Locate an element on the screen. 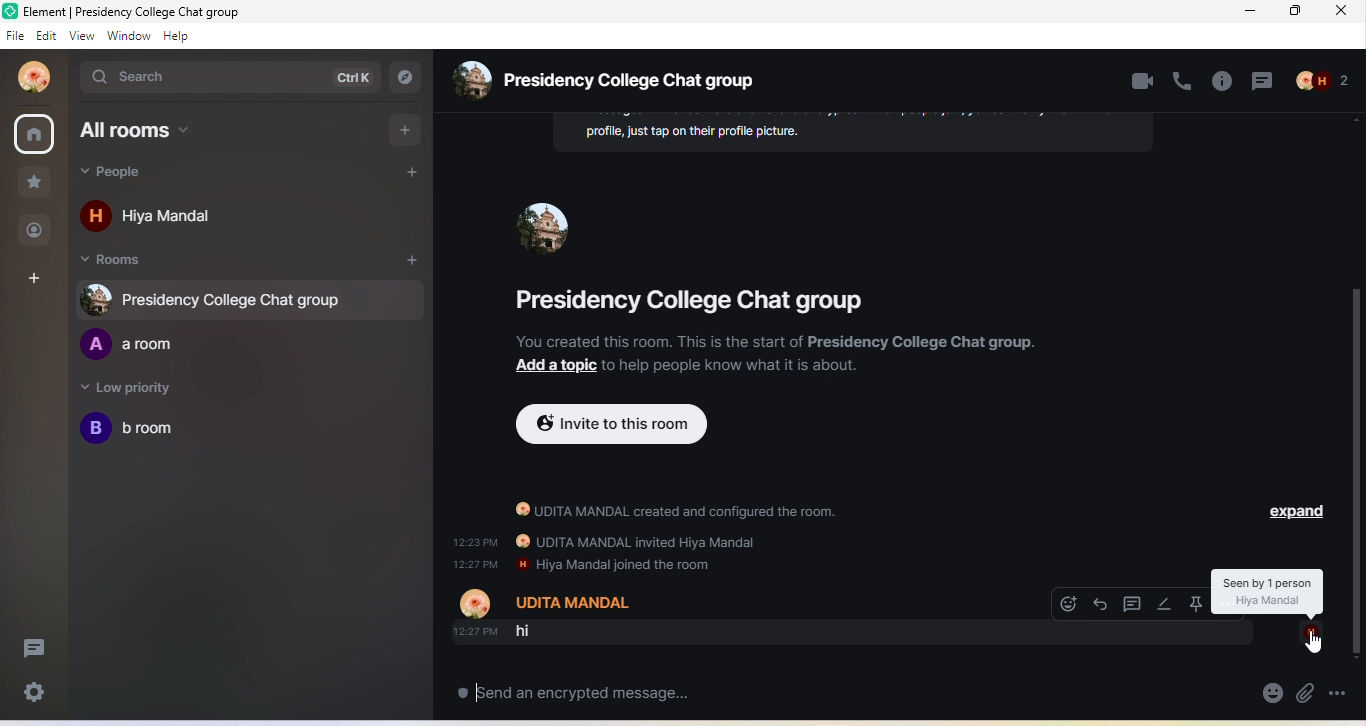  add is located at coordinates (406, 261).